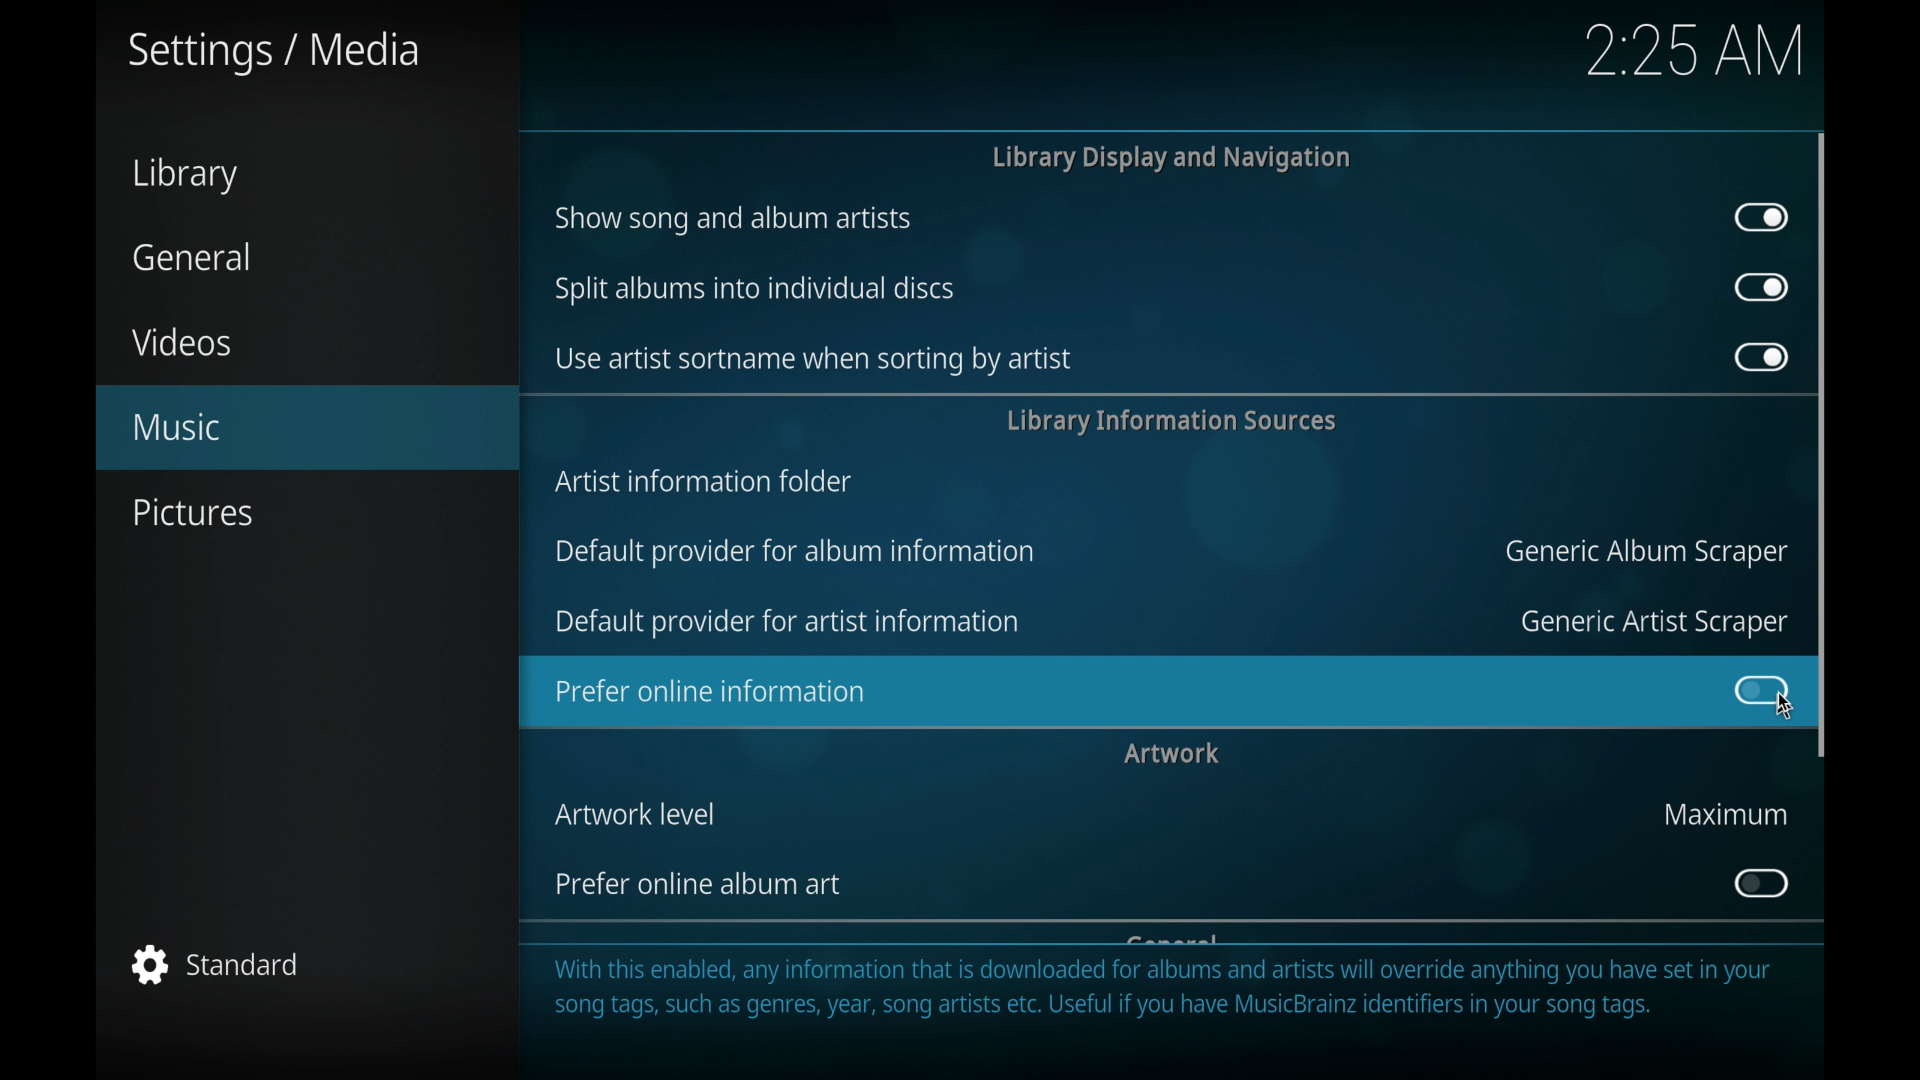 Image resolution: width=1920 pixels, height=1080 pixels. Describe the element at coordinates (696, 884) in the screenshot. I see `prefer online album art` at that location.